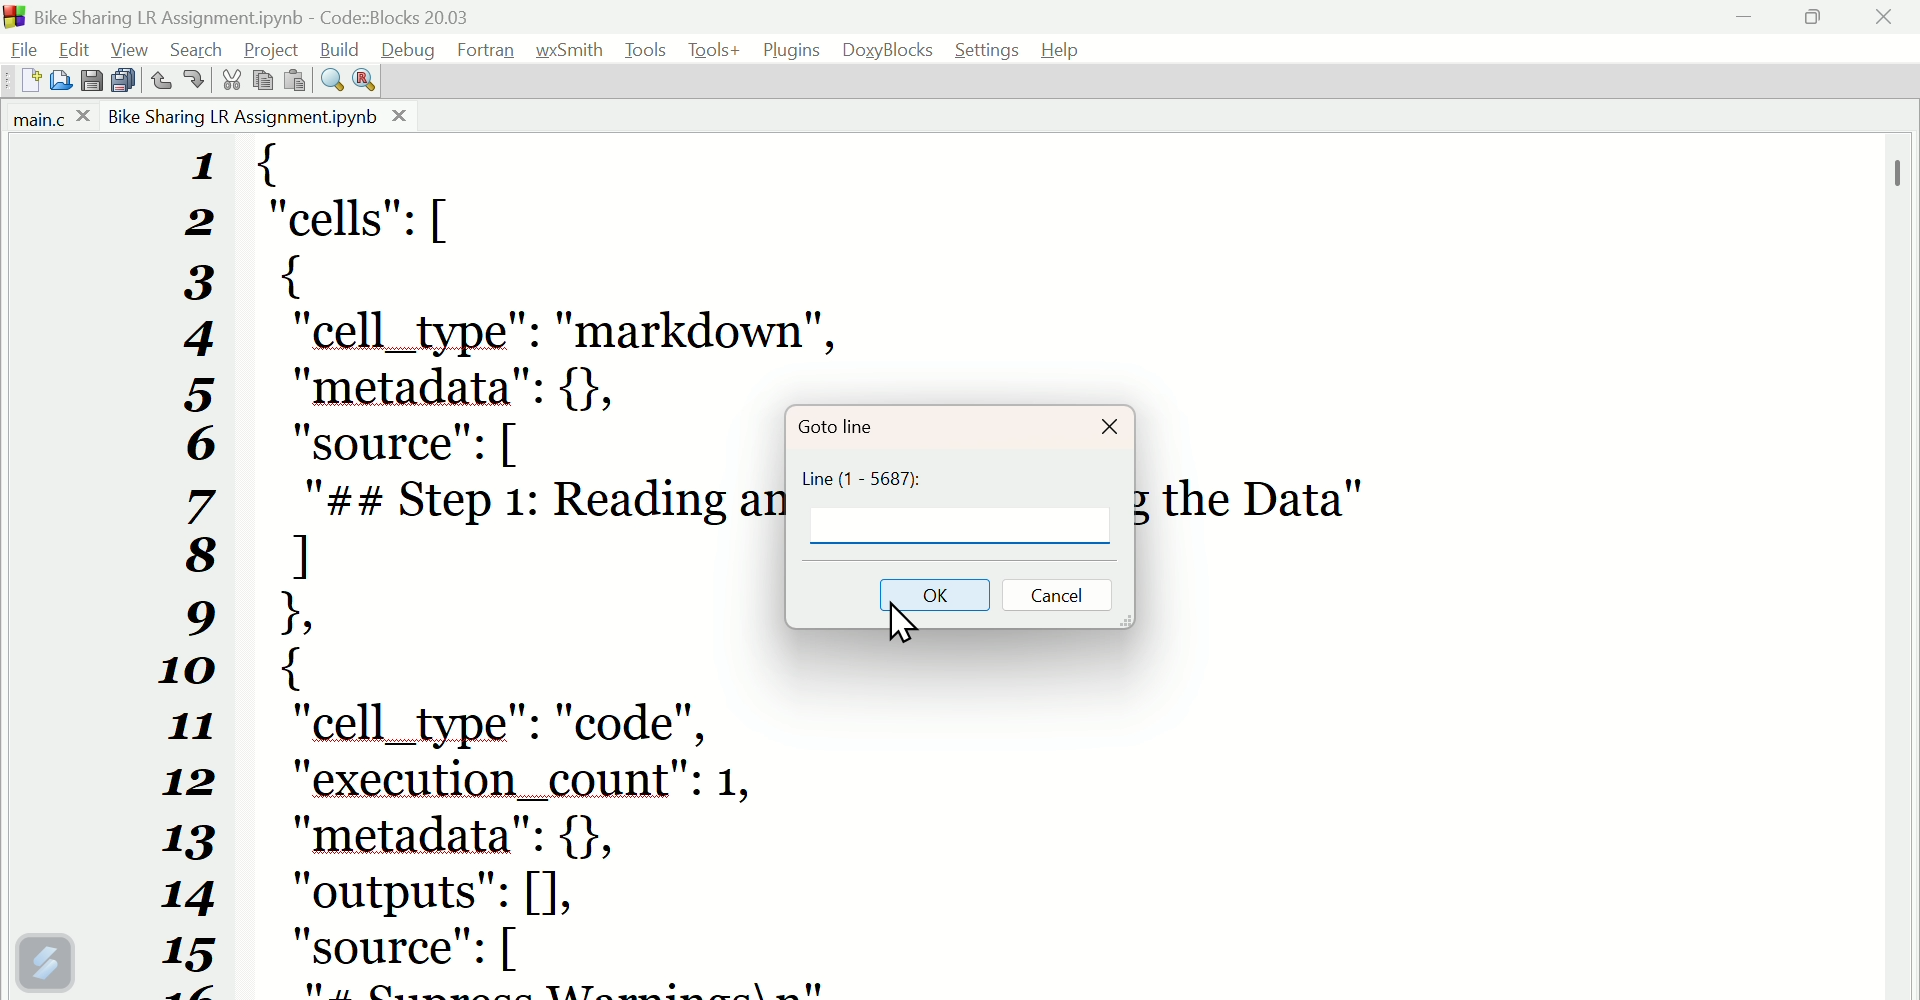  I want to click on Close, so click(1110, 429).